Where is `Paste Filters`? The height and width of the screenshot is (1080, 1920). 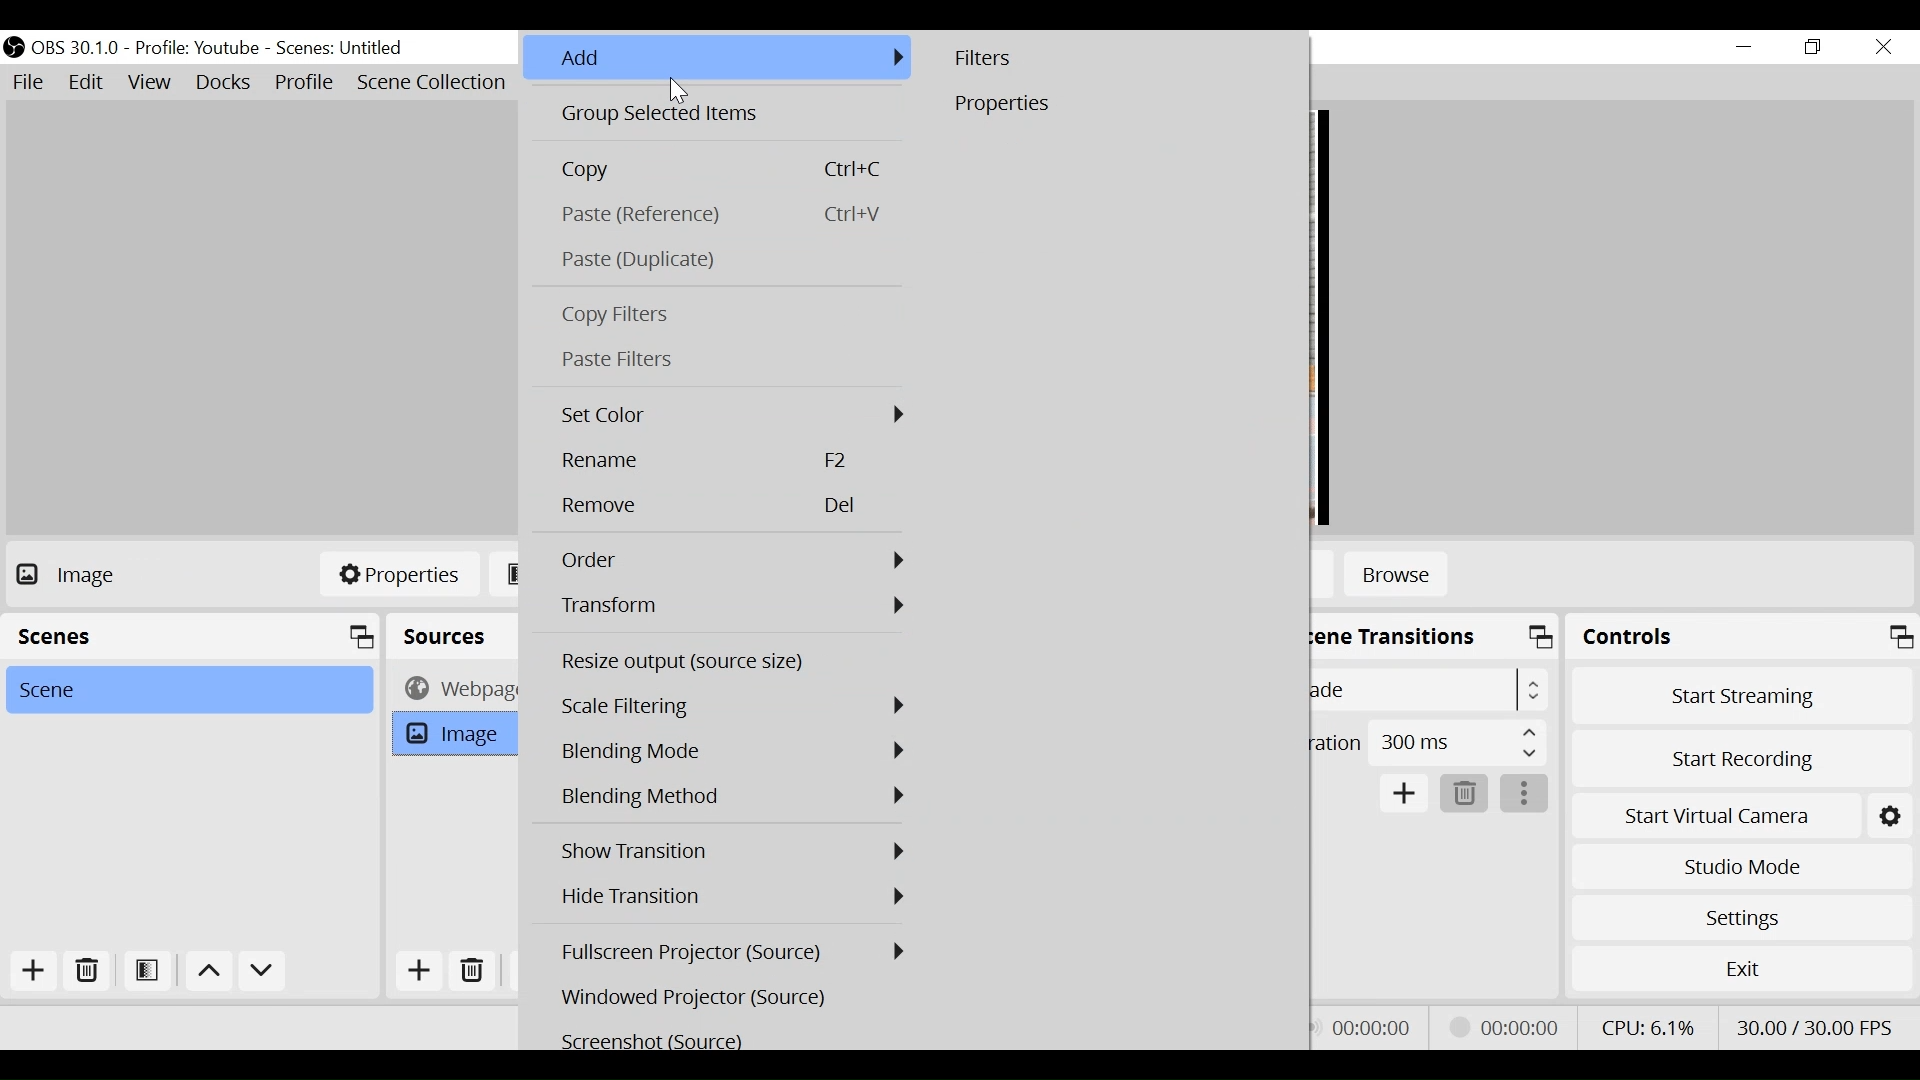
Paste Filters is located at coordinates (718, 359).